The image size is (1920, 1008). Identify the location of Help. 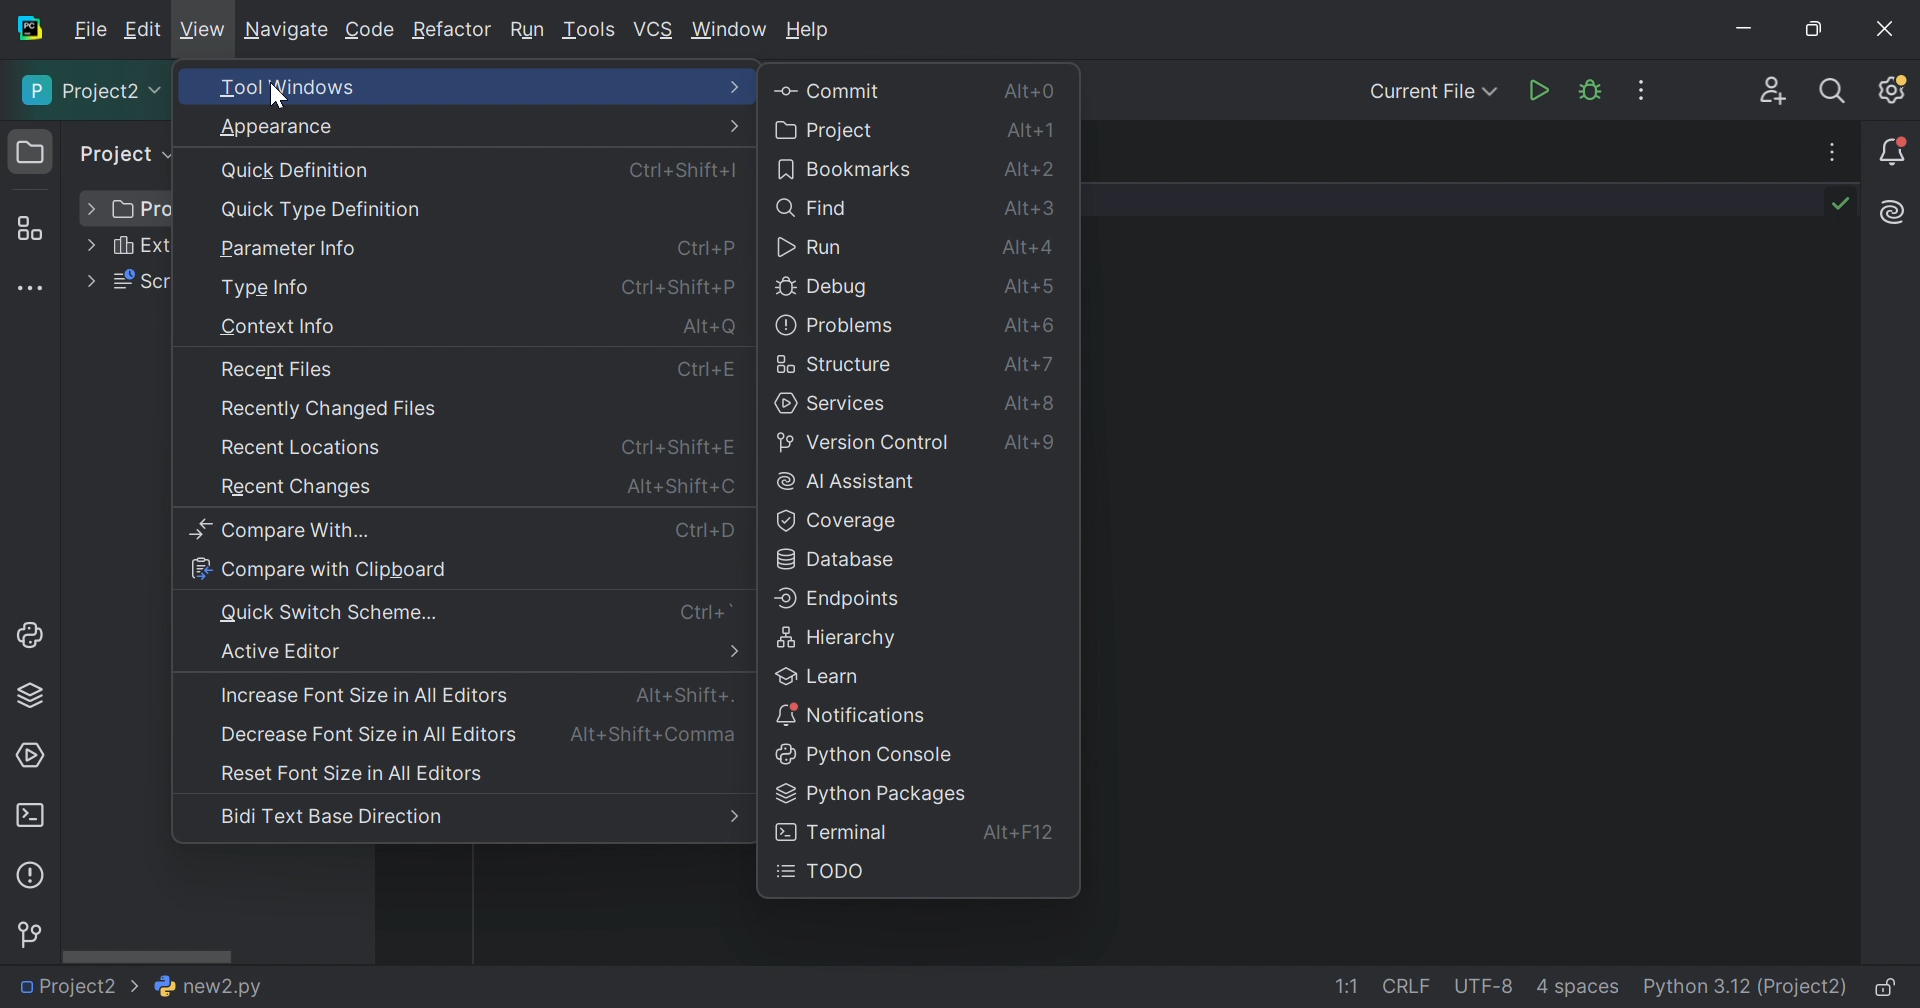
(809, 31).